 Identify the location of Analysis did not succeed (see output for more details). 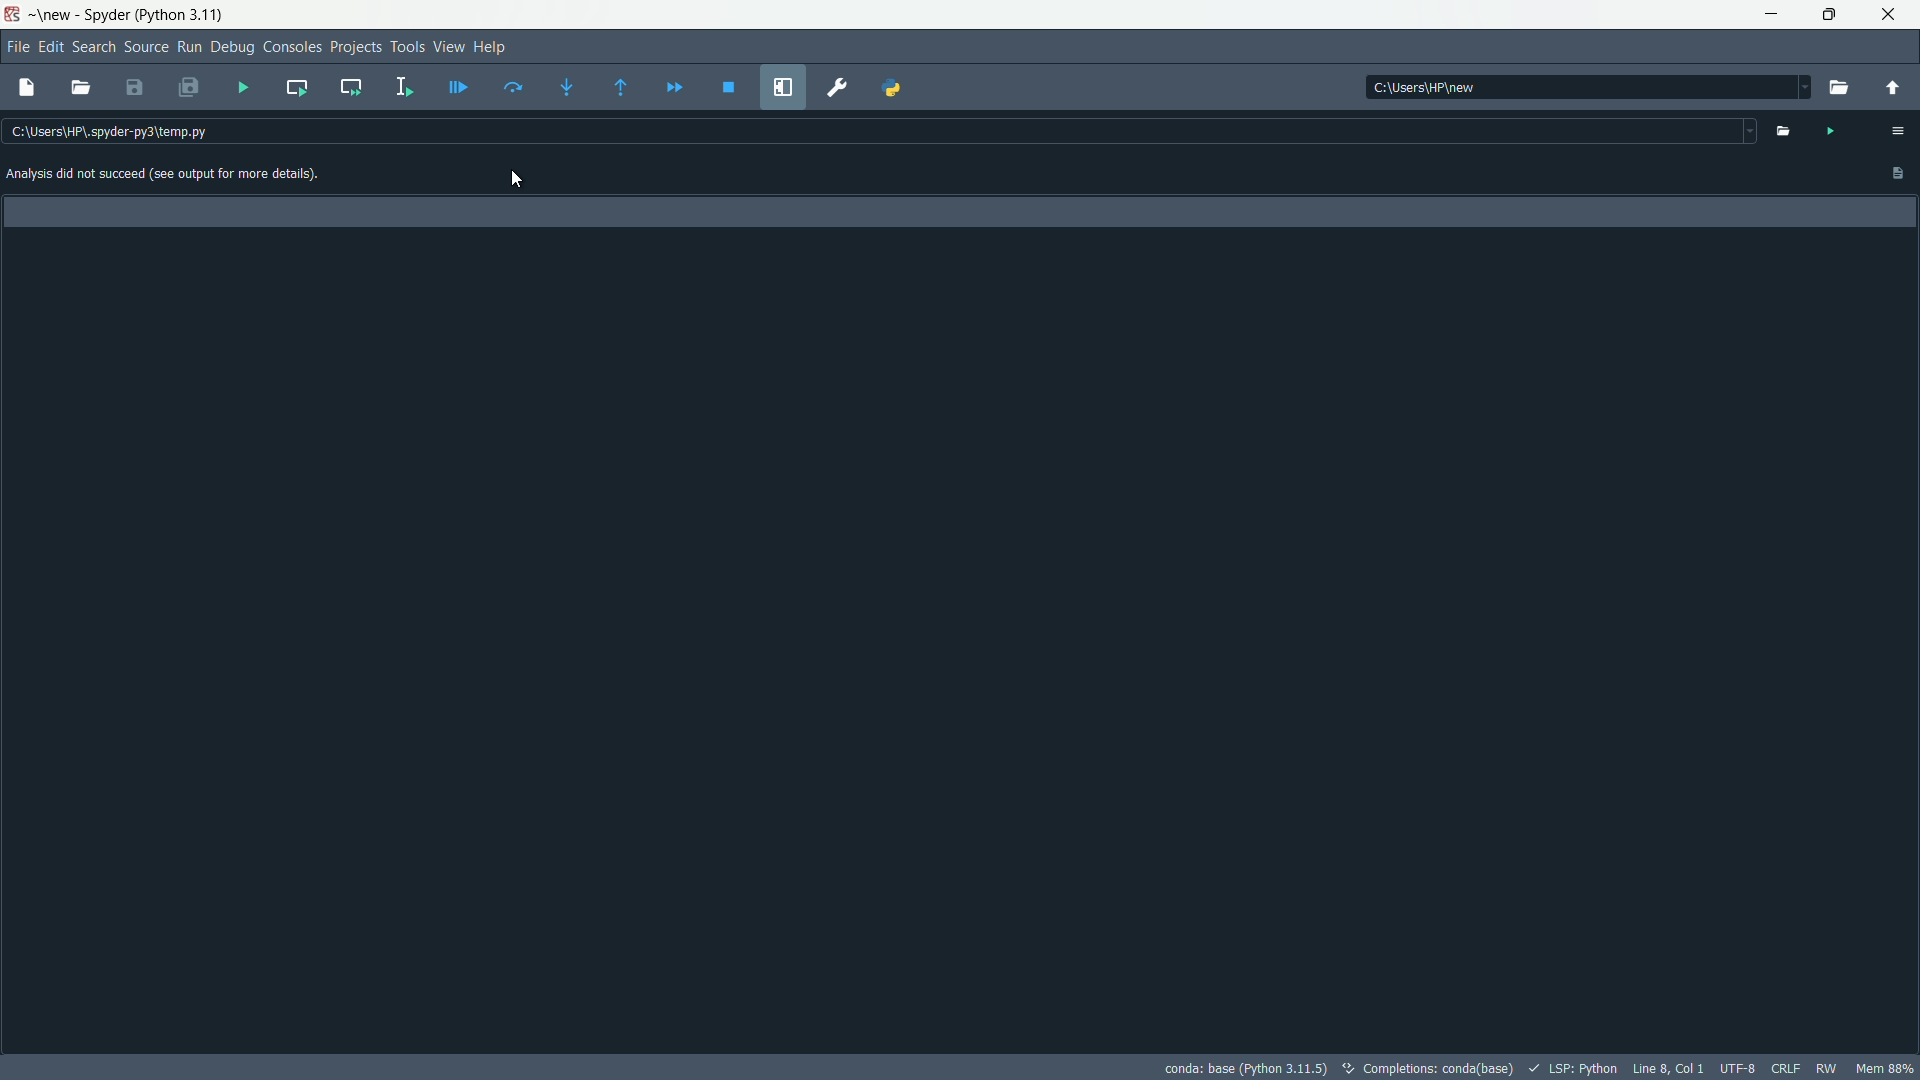
(172, 172).